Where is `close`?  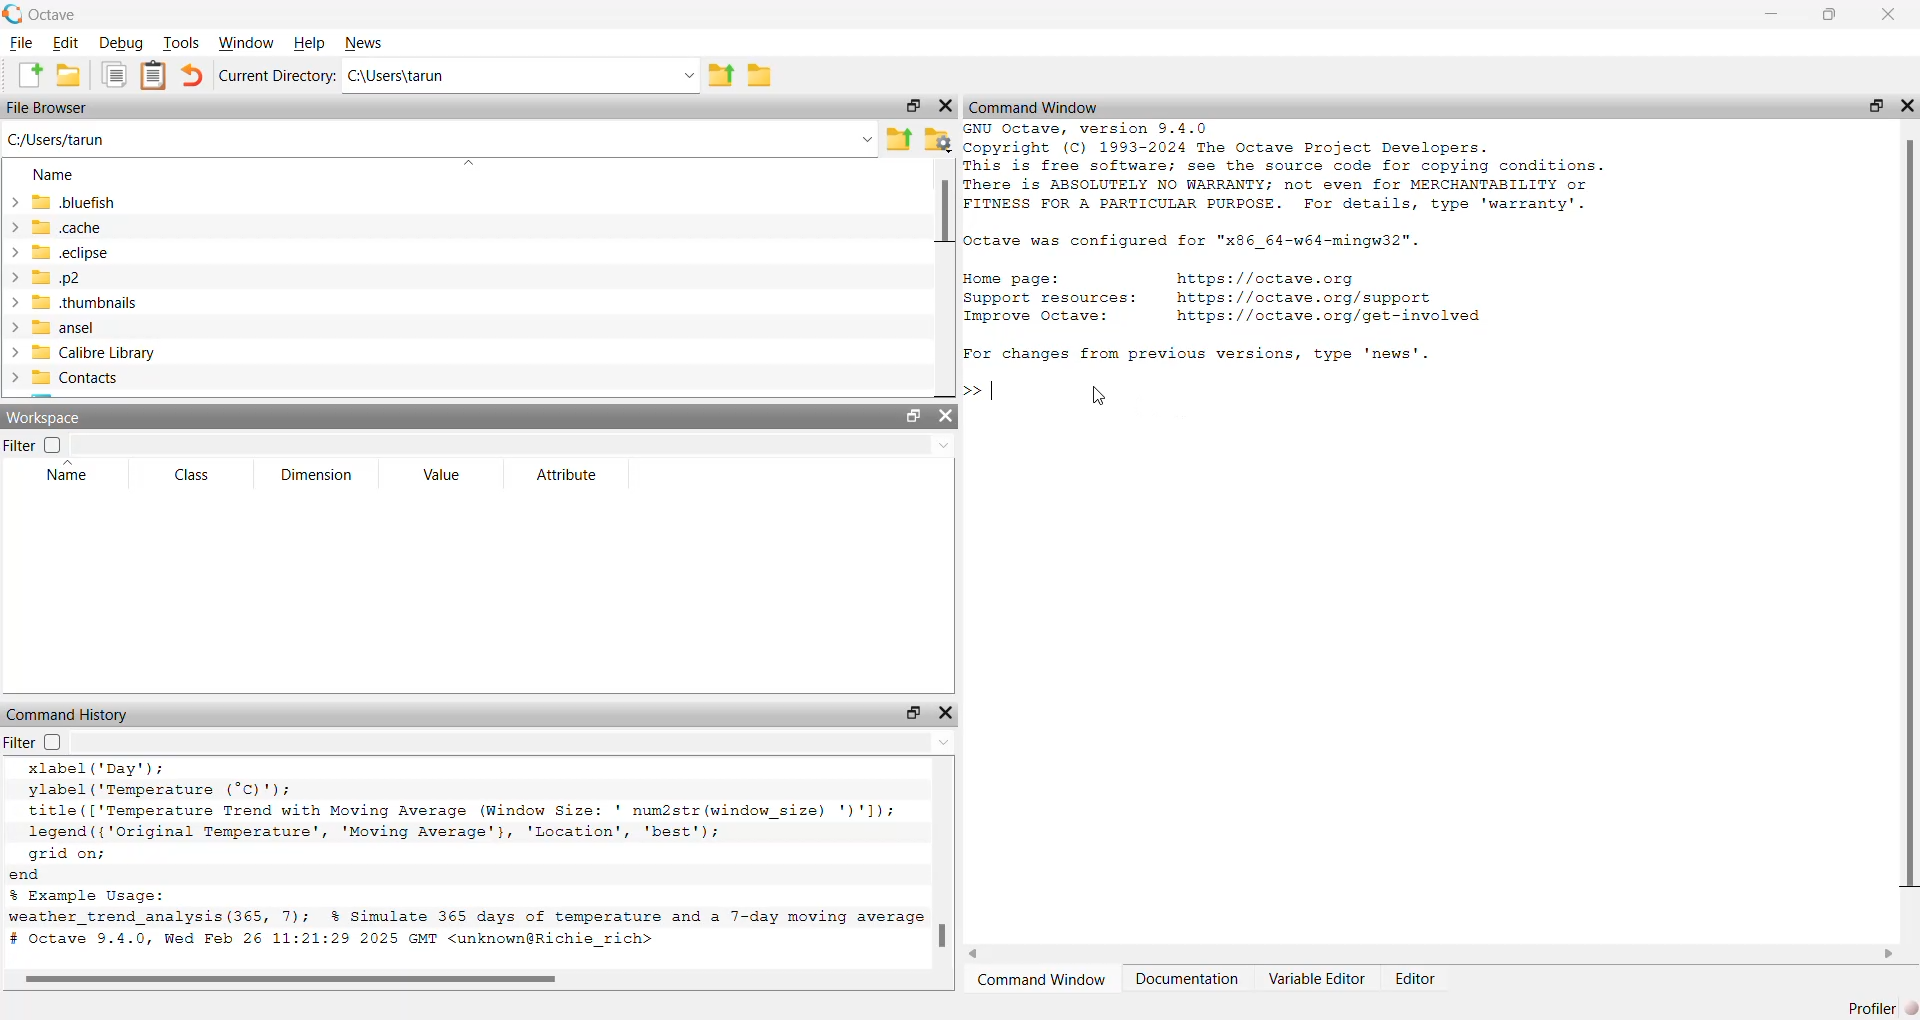 close is located at coordinates (1907, 105).